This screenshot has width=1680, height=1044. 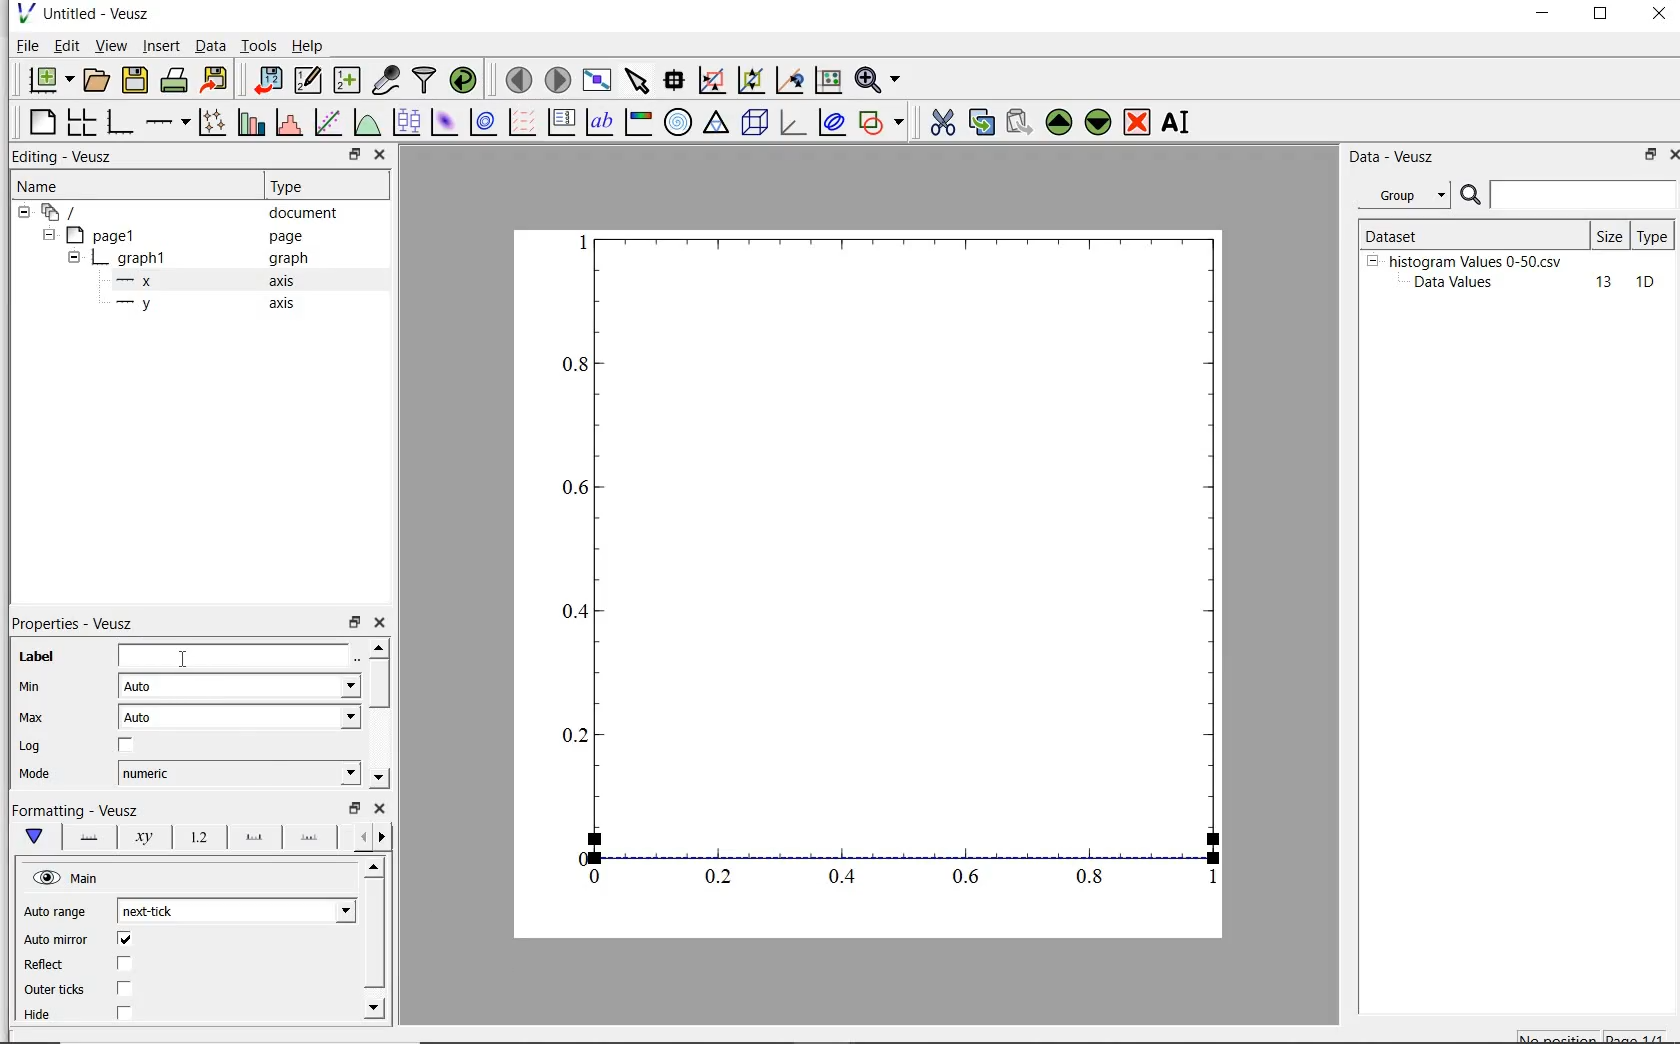 What do you see at coordinates (88, 837) in the screenshot?
I see `axis line` at bounding box center [88, 837].